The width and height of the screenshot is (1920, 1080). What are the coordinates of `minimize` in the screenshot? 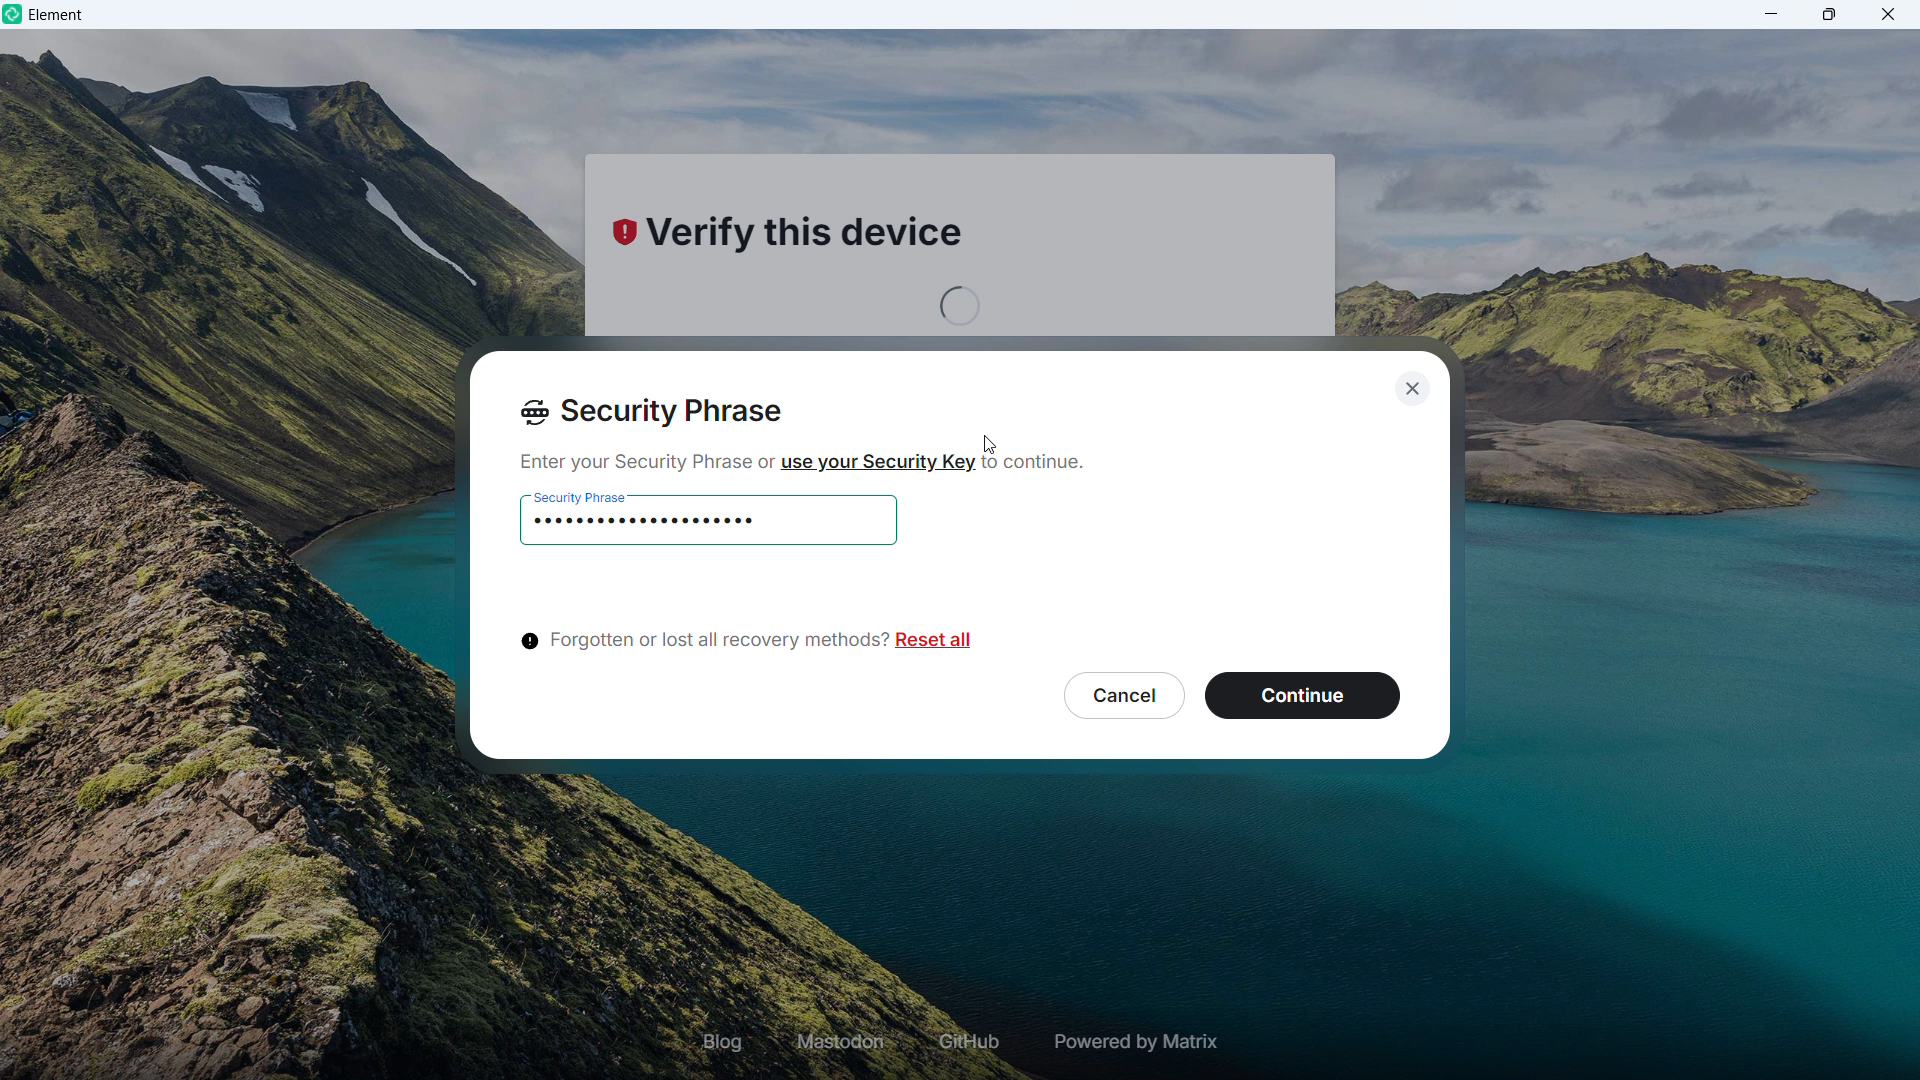 It's located at (1772, 14).